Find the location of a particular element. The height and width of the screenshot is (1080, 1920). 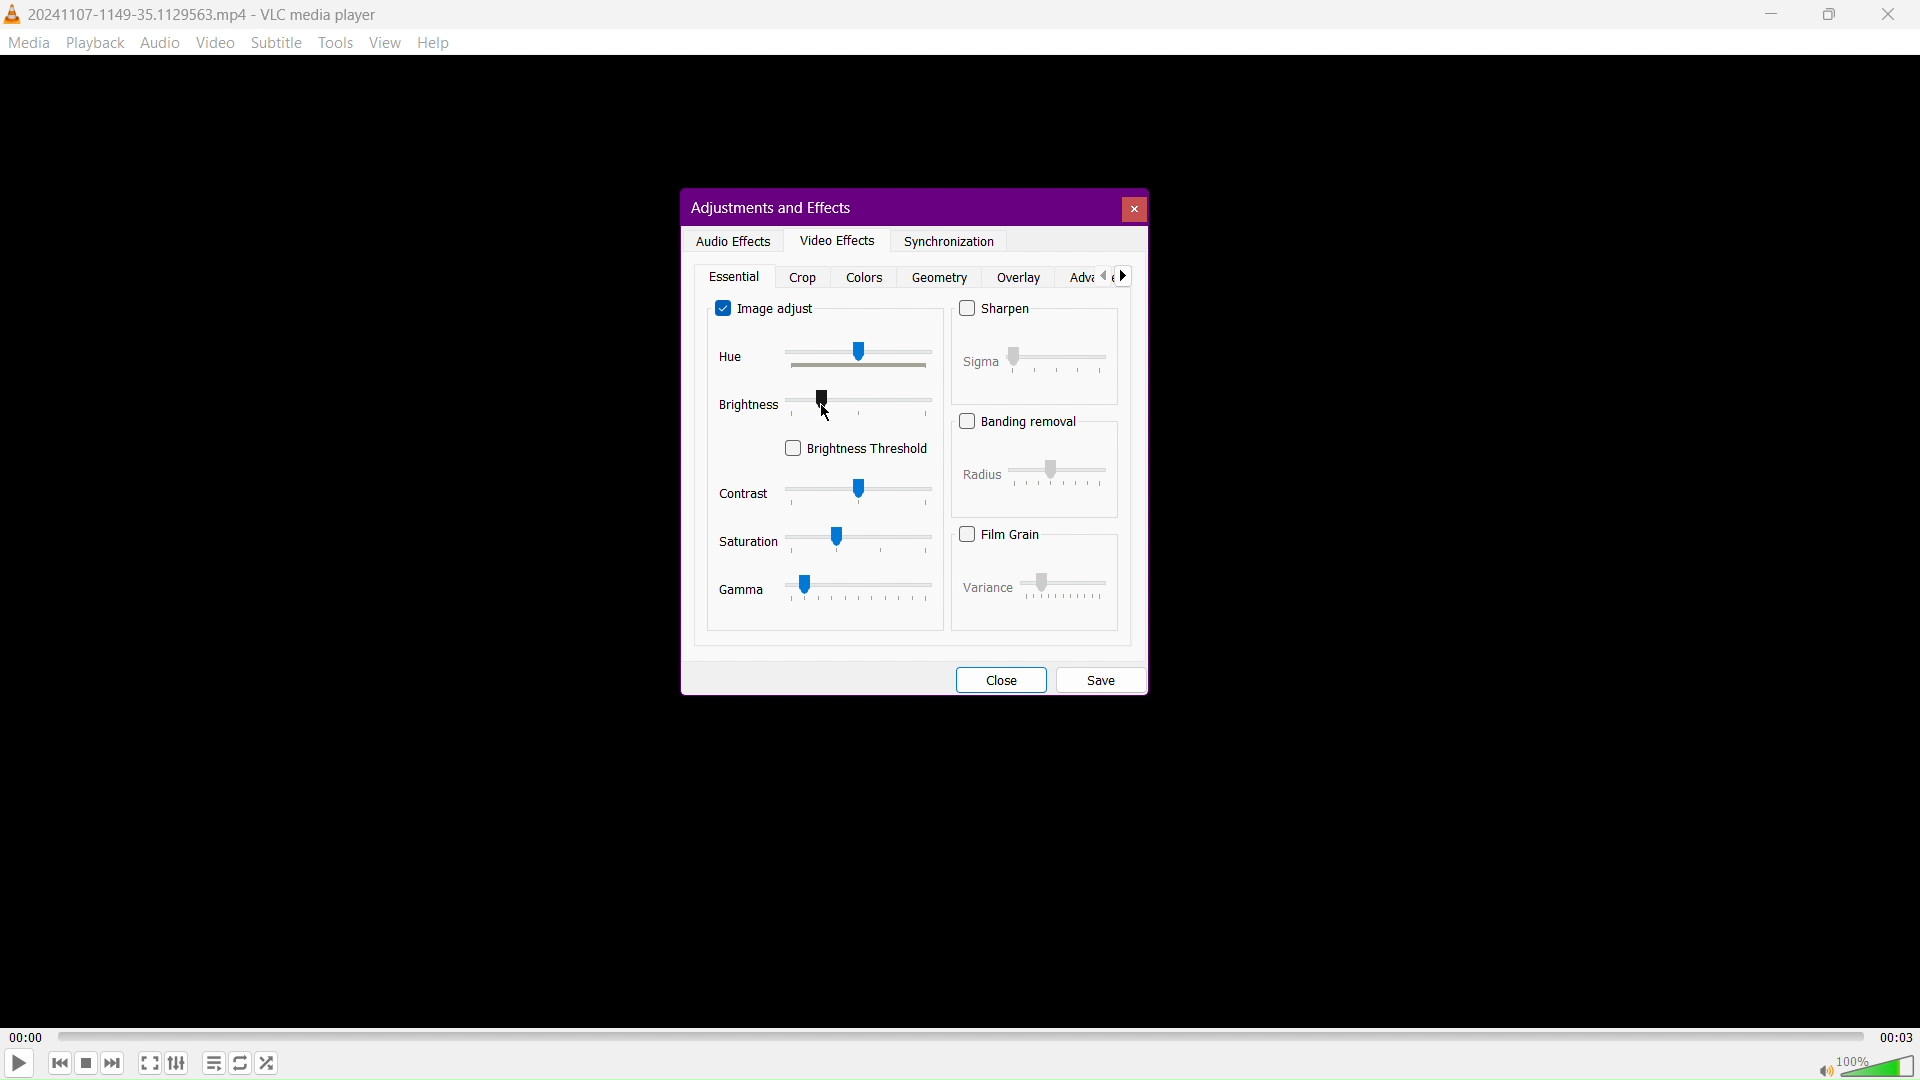

Media is located at coordinates (28, 41).